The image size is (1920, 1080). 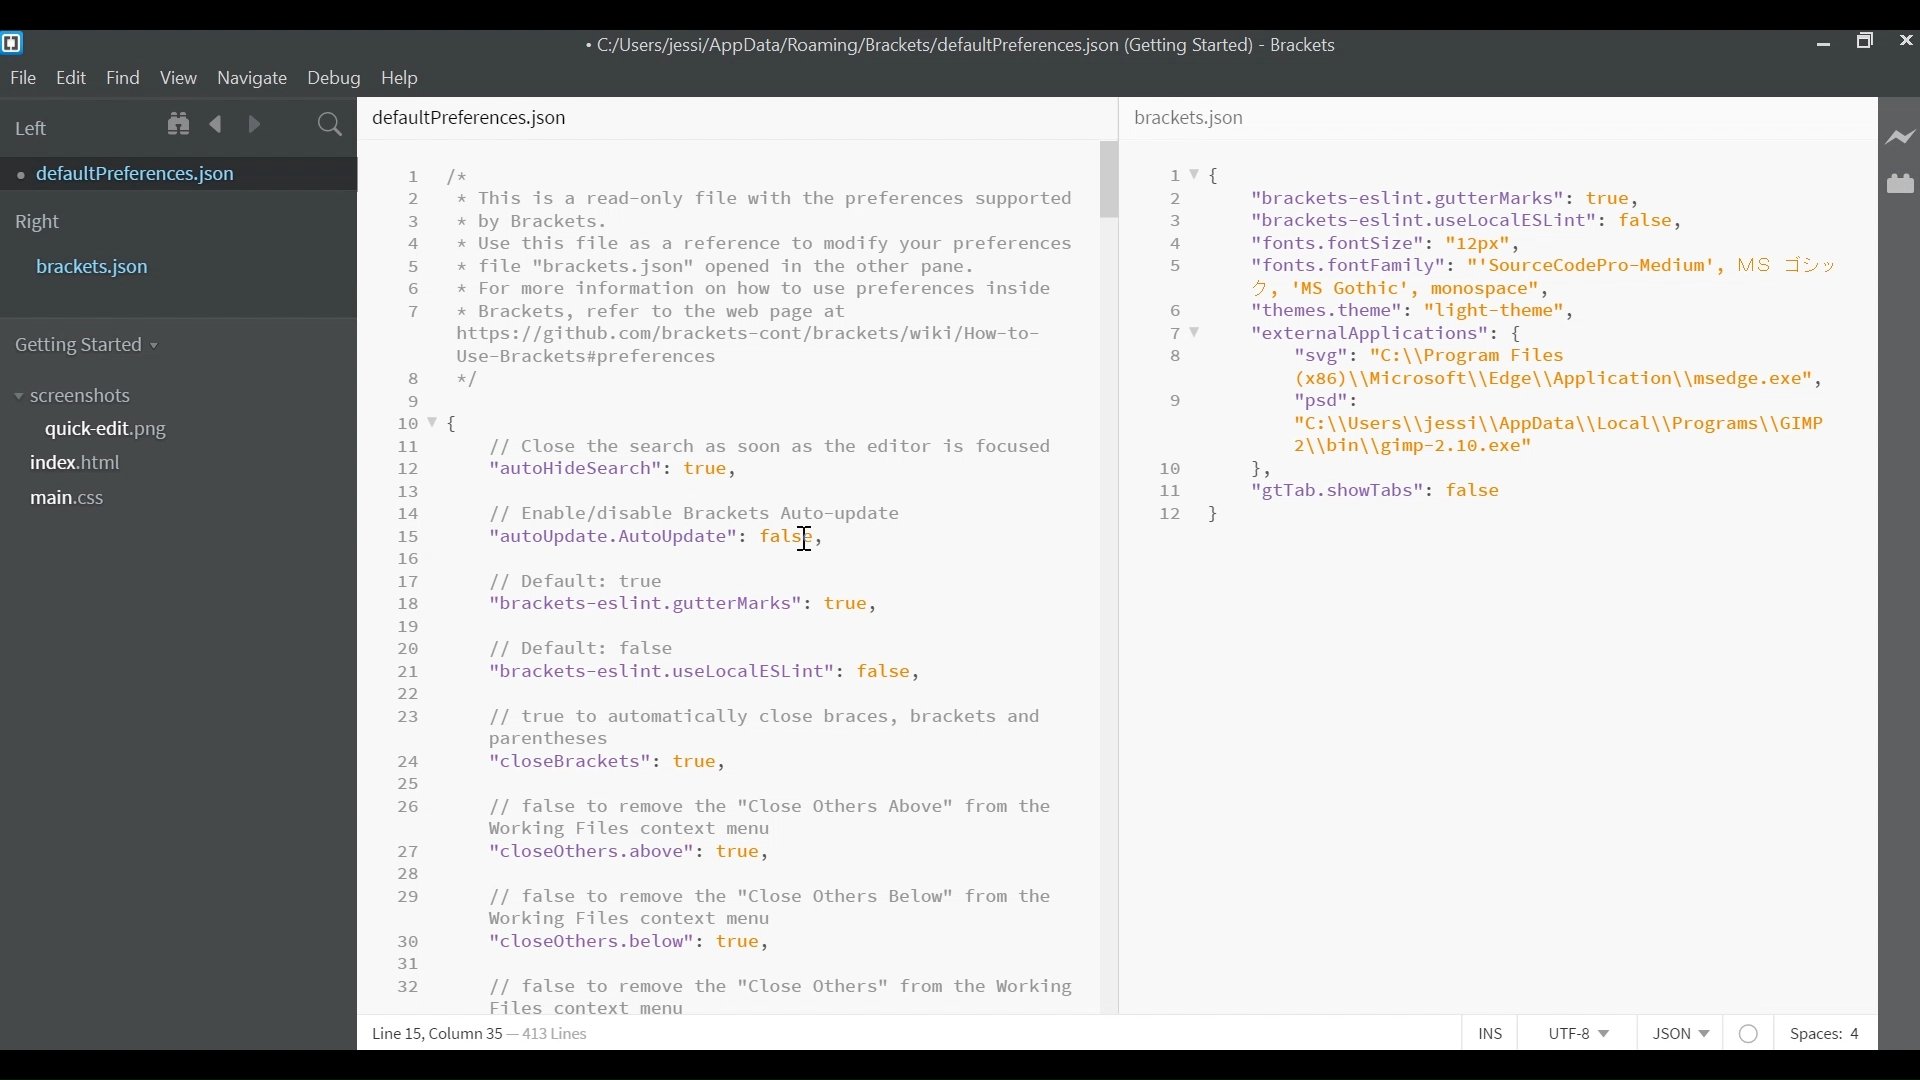 What do you see at coordinates (724, 555) in the screenshot?
I see `defaultPrefereces.json File Editor` at bounding box center [724, 555].